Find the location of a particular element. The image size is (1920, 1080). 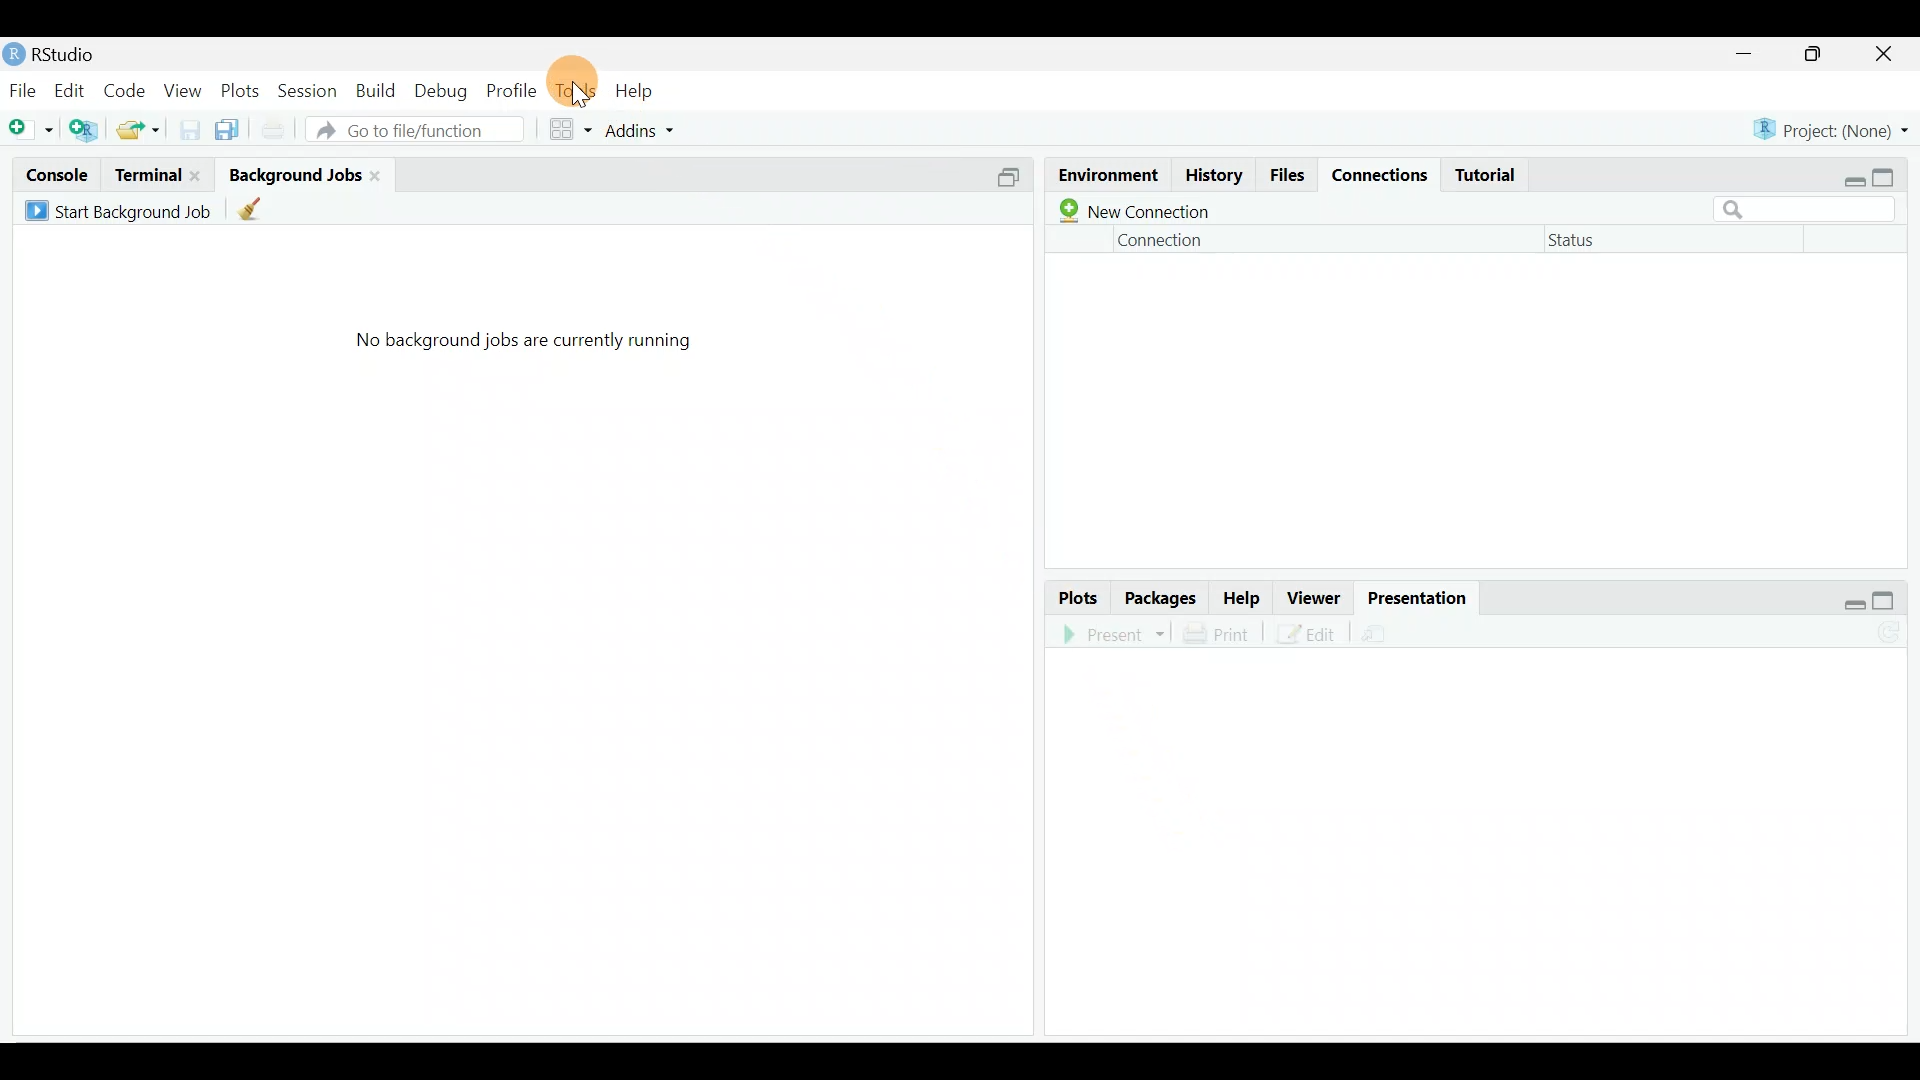

Session is located at coordinates (312, 92).